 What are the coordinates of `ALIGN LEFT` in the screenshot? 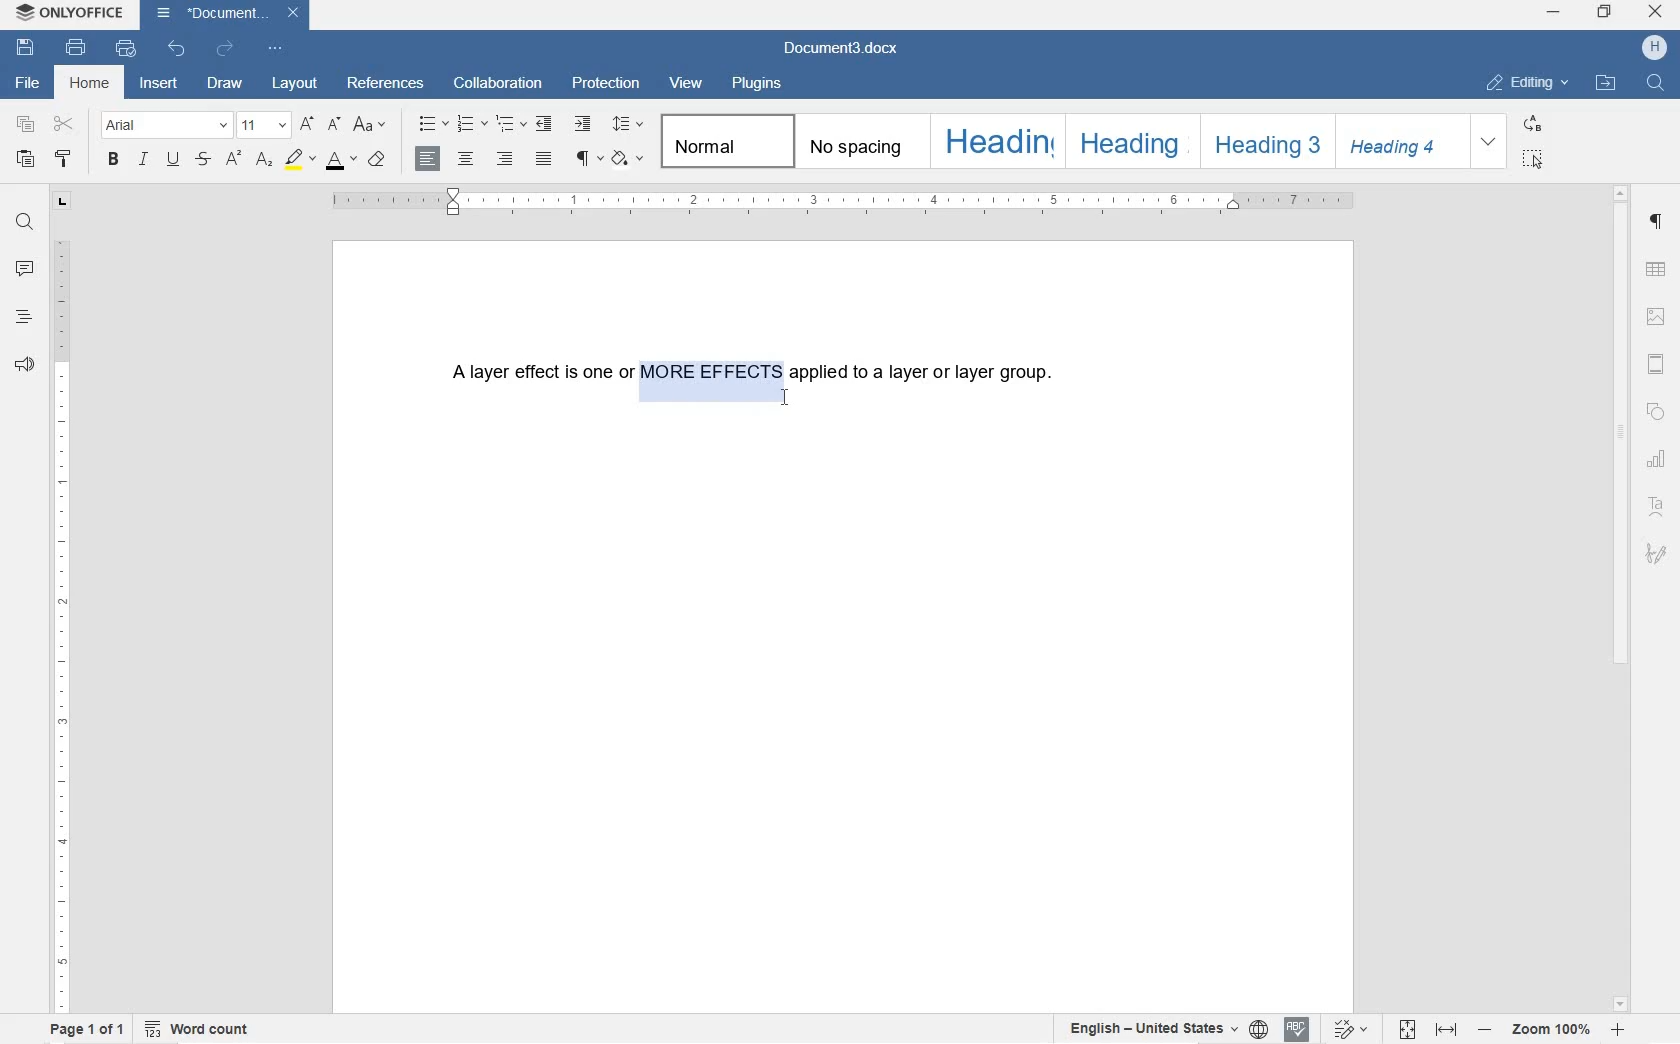 It's located at (425, 158).